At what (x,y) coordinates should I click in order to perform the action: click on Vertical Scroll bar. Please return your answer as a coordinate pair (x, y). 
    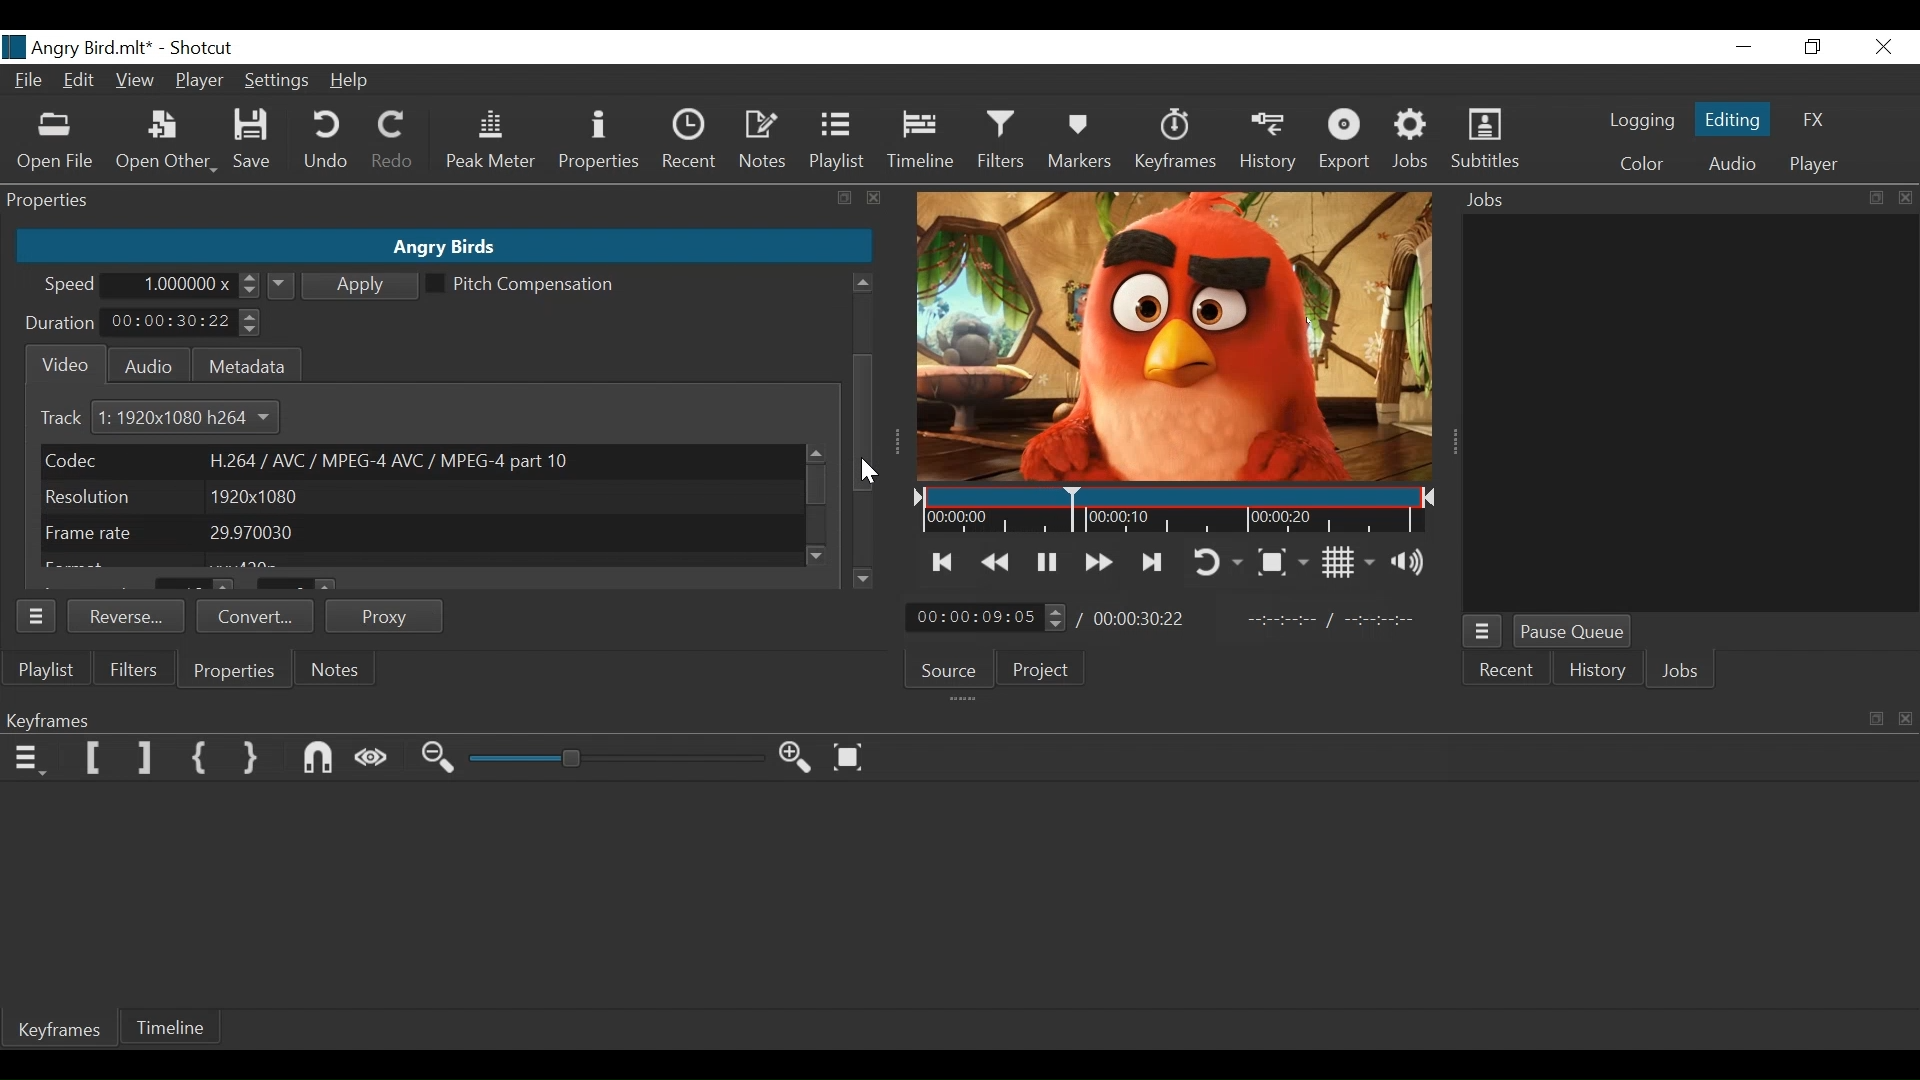
    Looking at the image, I should click on (863, 424).